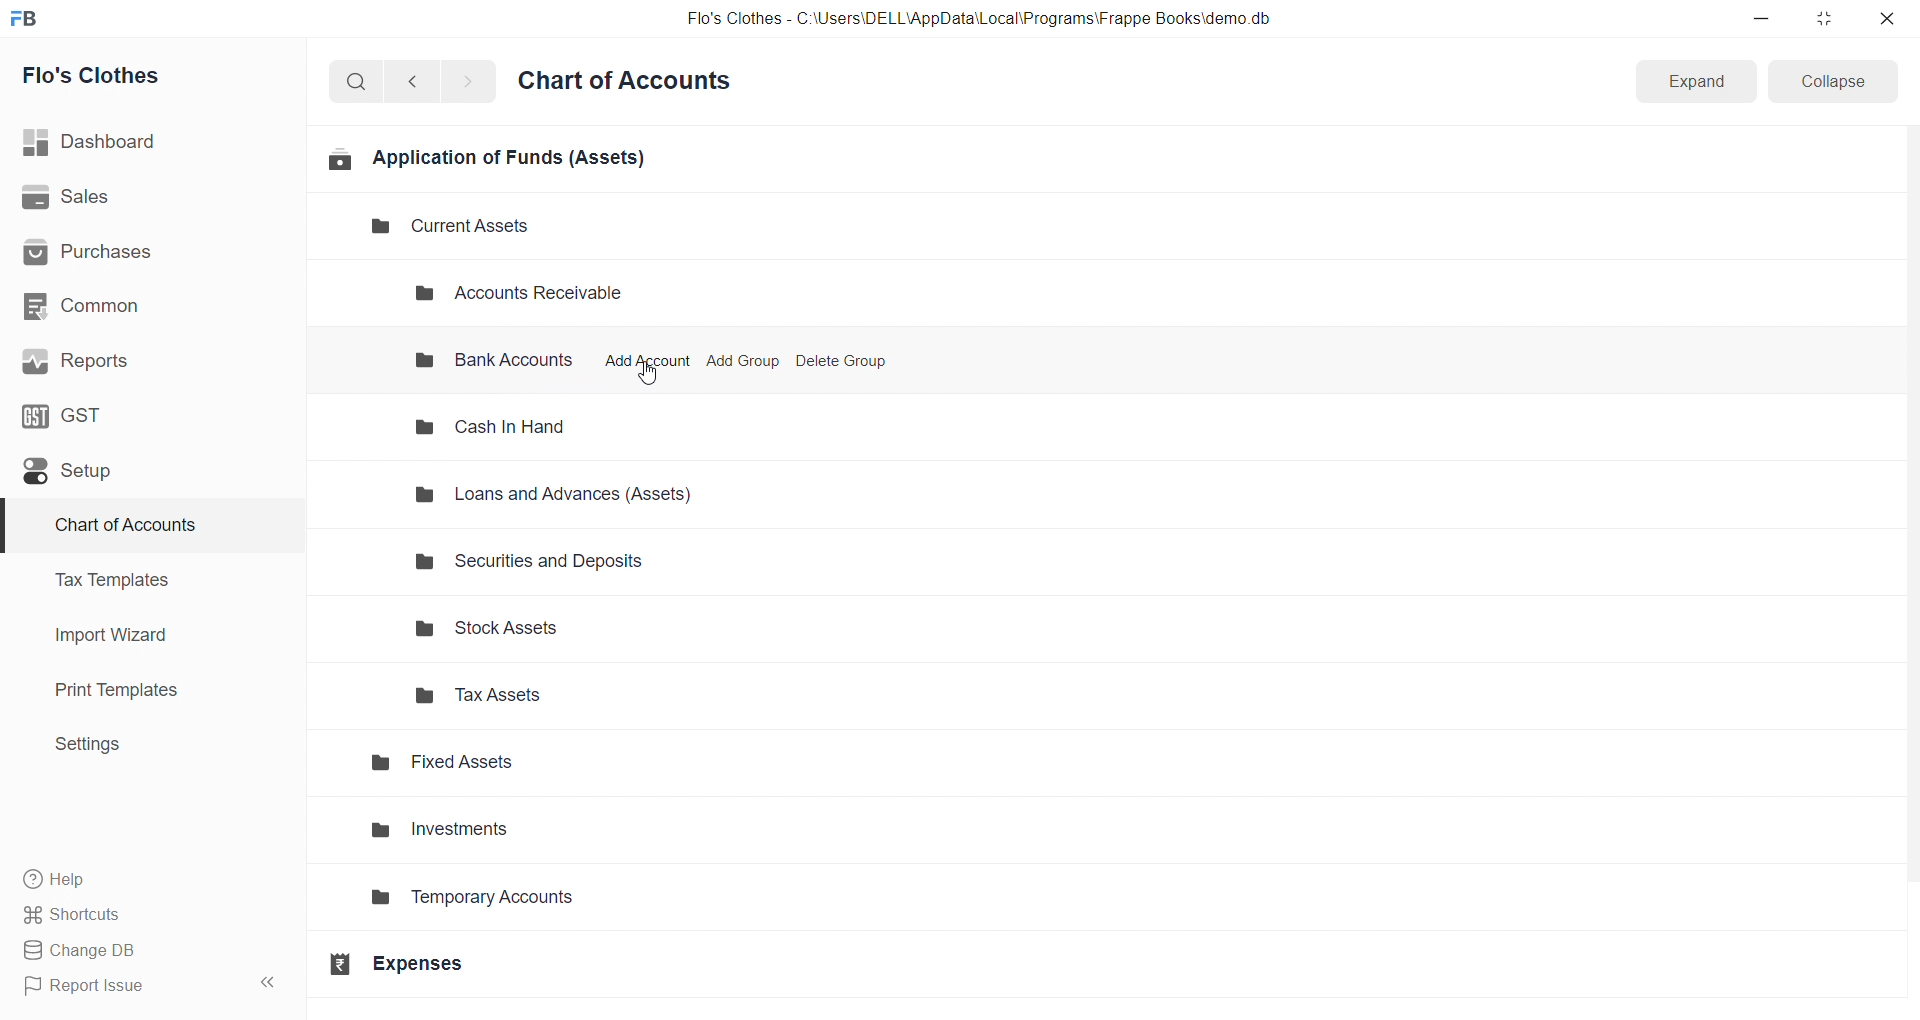 This screenshot has height=1020, width=1920. What do you see at coordinates (646, 361) in the screenshot?
I see `Add Account` at bounding box center [646, 361].